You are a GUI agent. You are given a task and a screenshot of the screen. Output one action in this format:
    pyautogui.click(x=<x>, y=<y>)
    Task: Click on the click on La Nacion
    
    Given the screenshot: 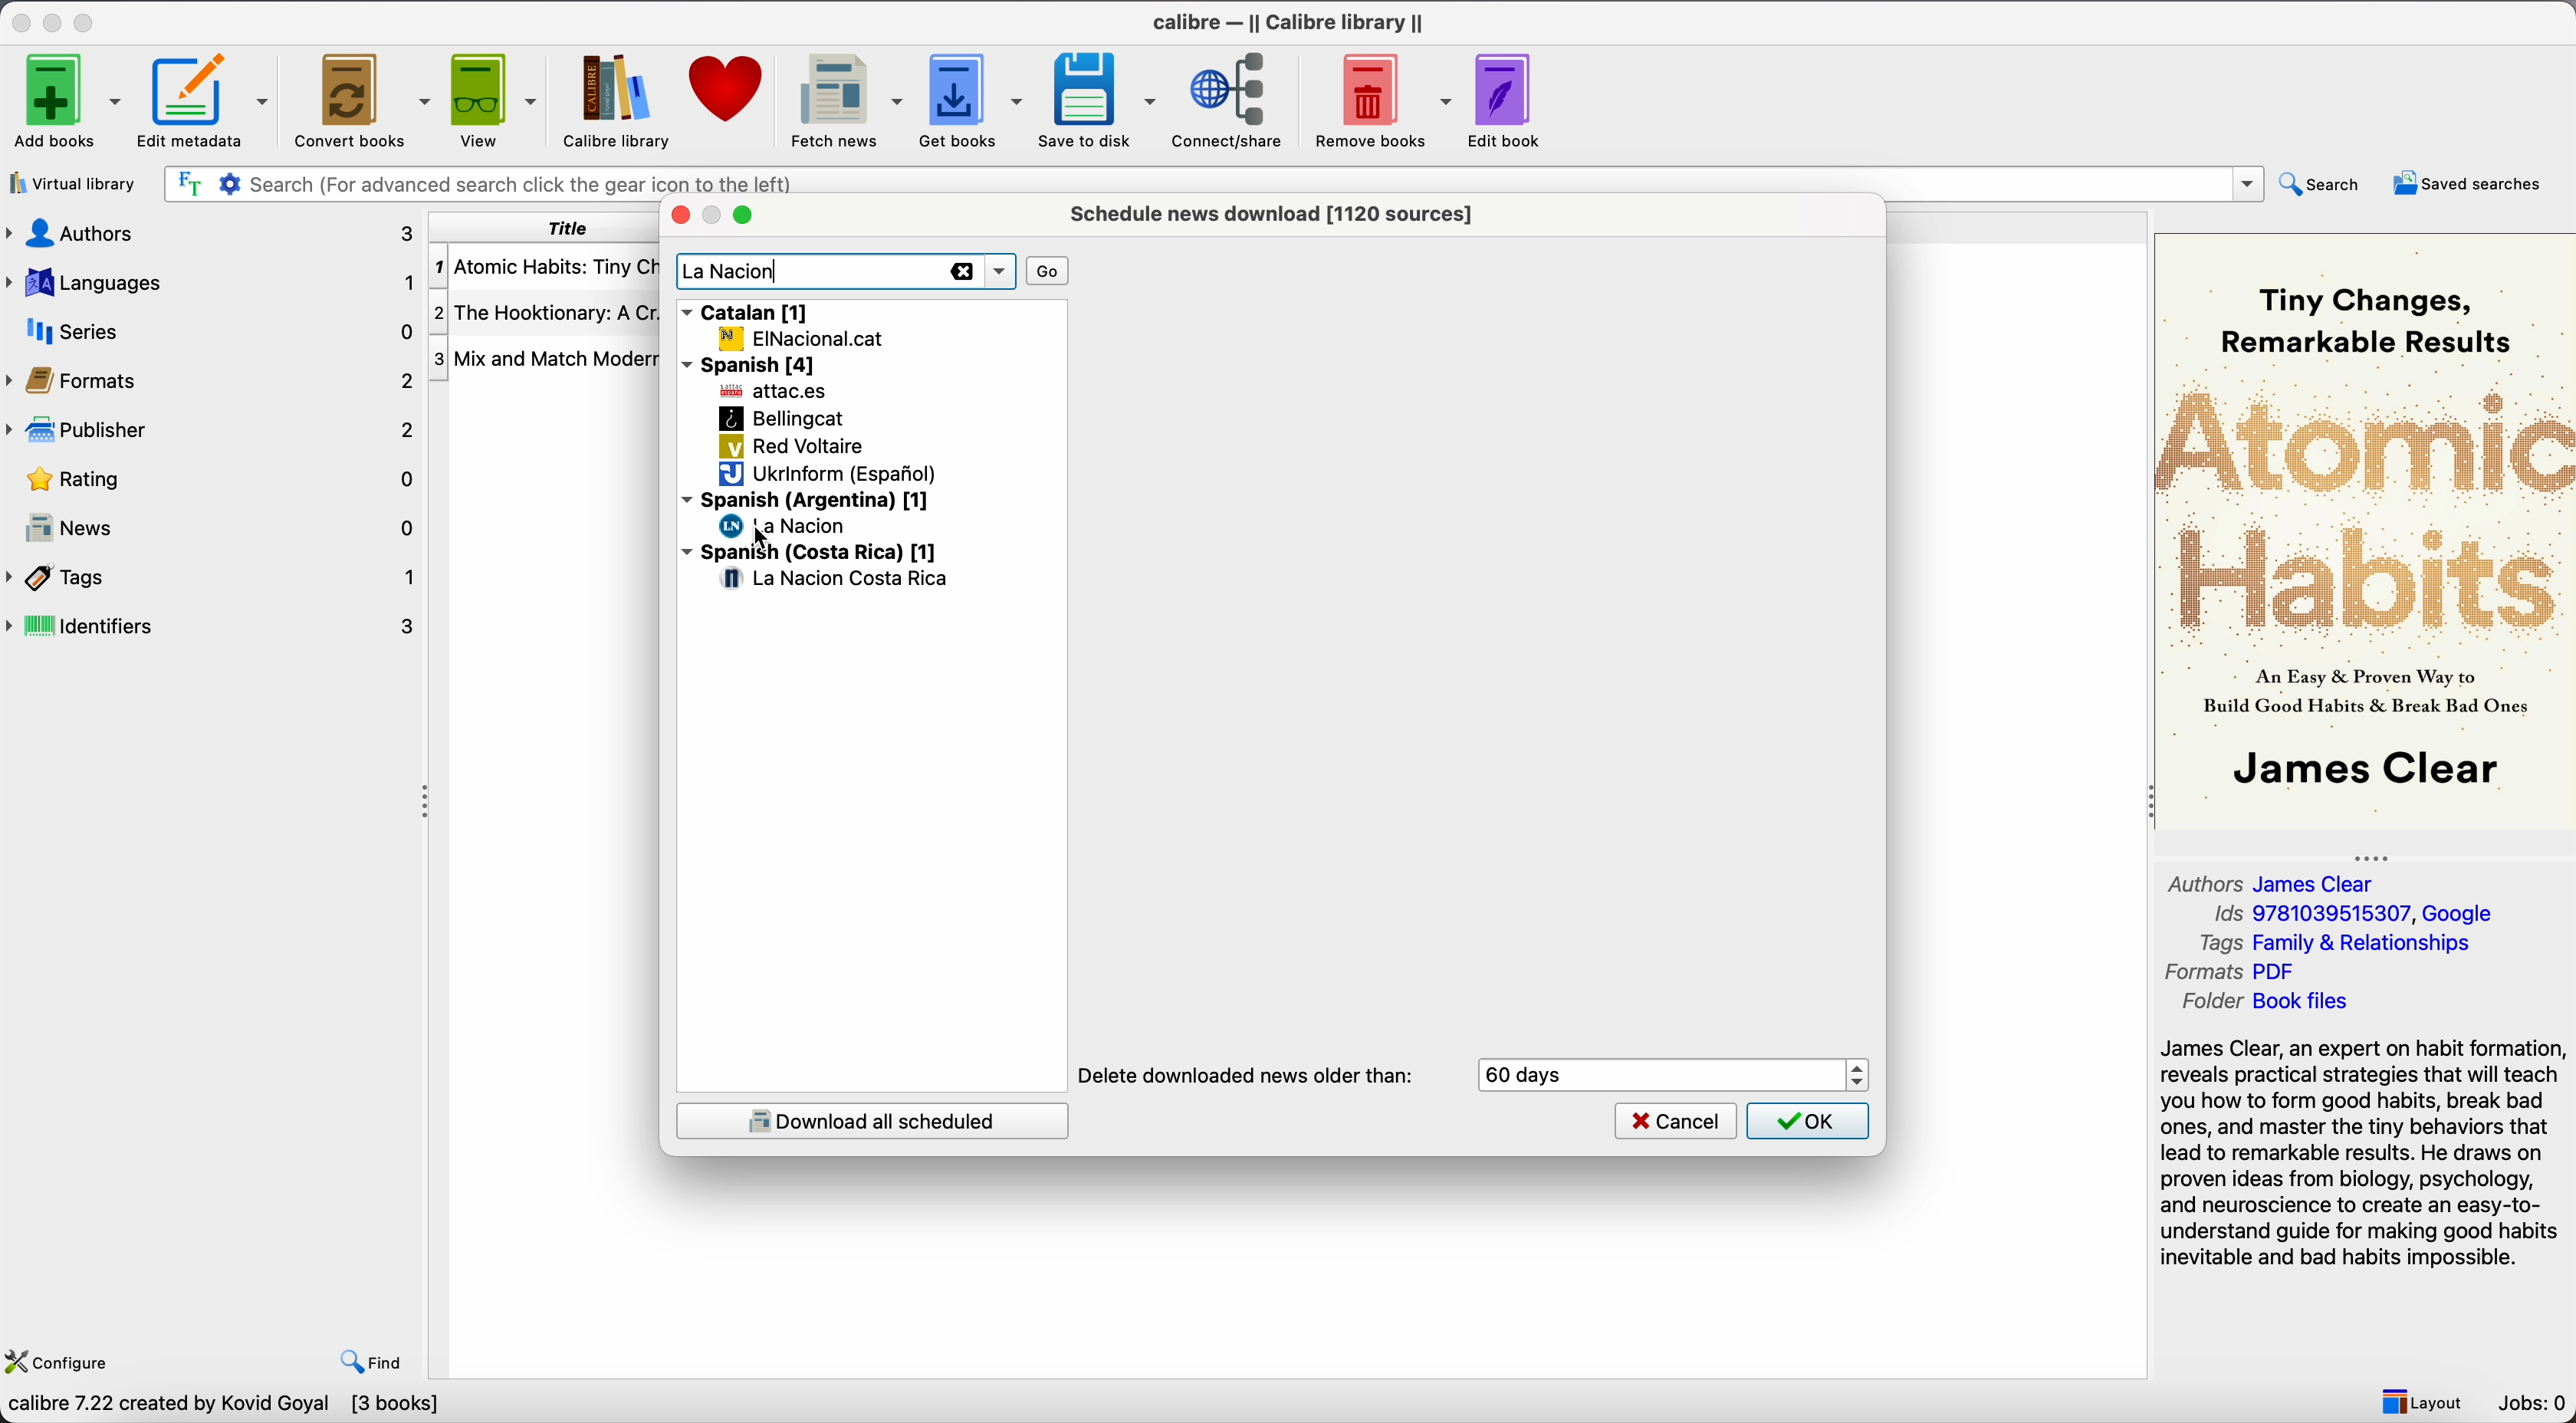 What is the action you would take?
    pyautogui.click(x=787, y=526)
    